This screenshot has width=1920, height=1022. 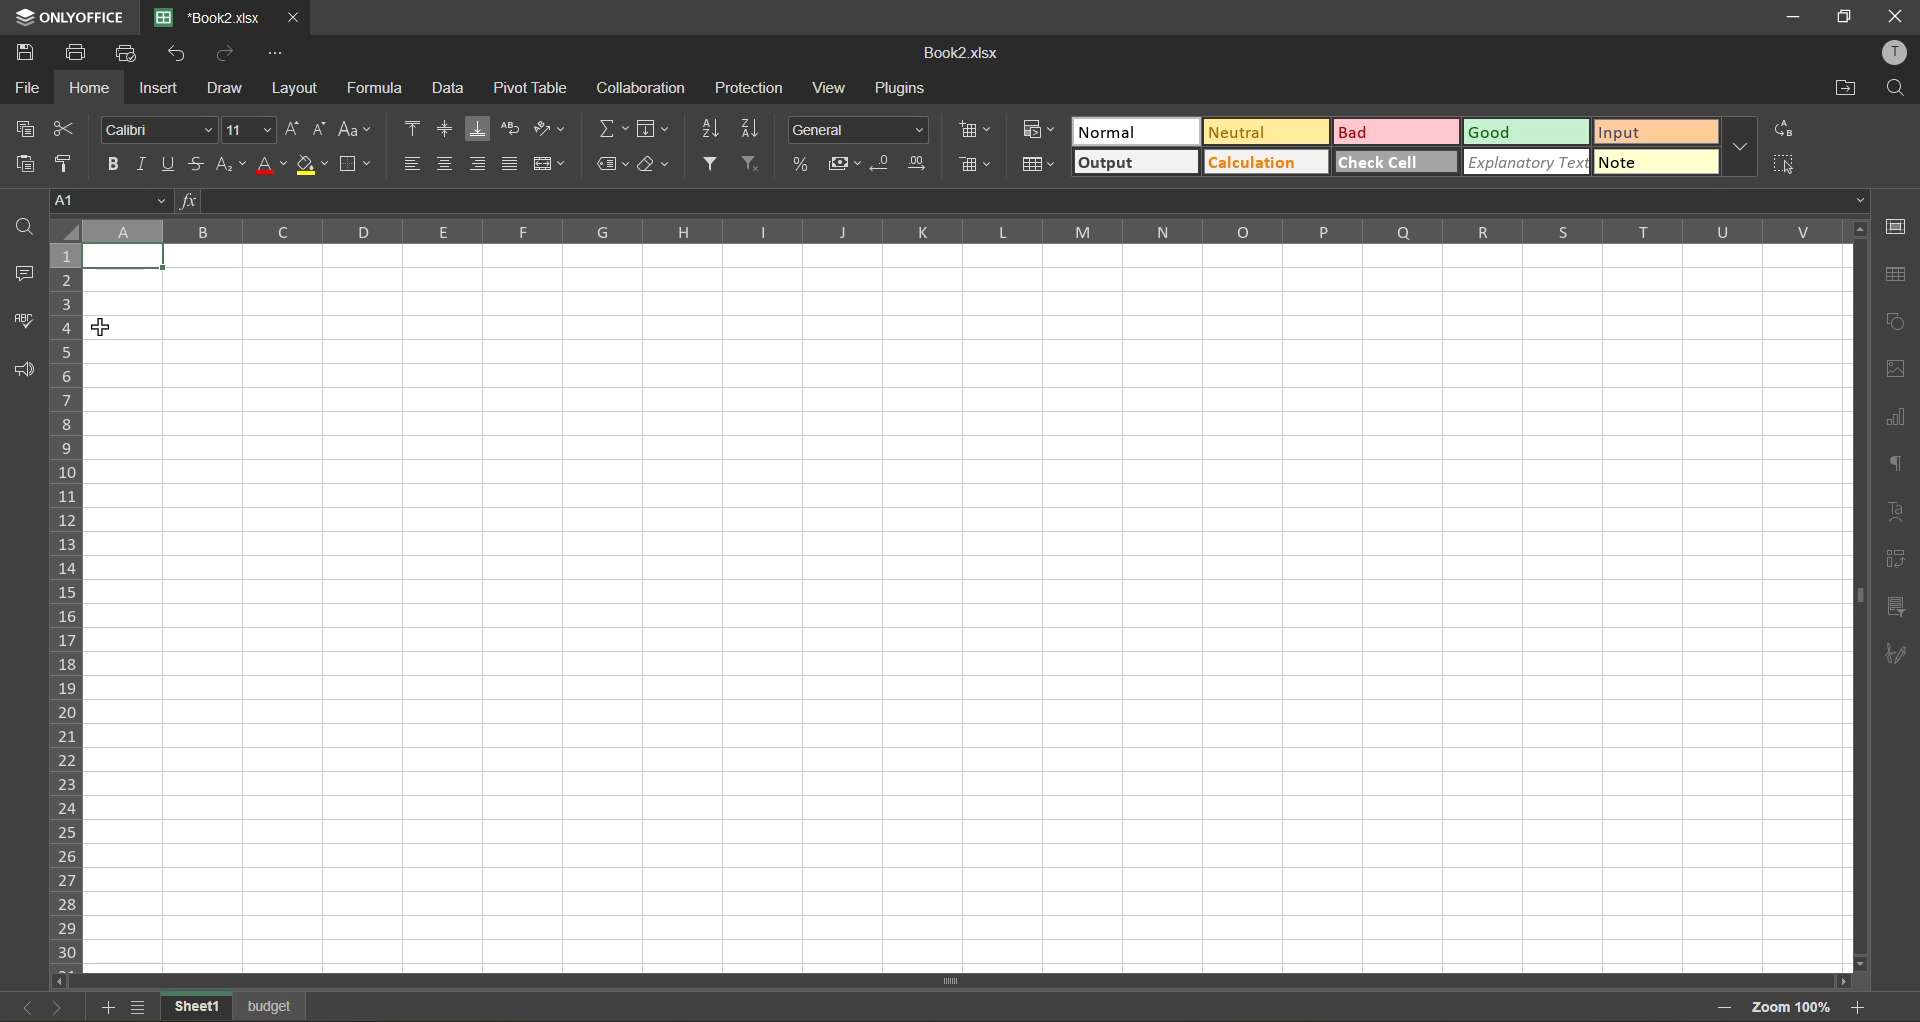 What do you see at coordinates (1900, 508) in the screenshot?
I see `text` at bounding box center [1900, 508].